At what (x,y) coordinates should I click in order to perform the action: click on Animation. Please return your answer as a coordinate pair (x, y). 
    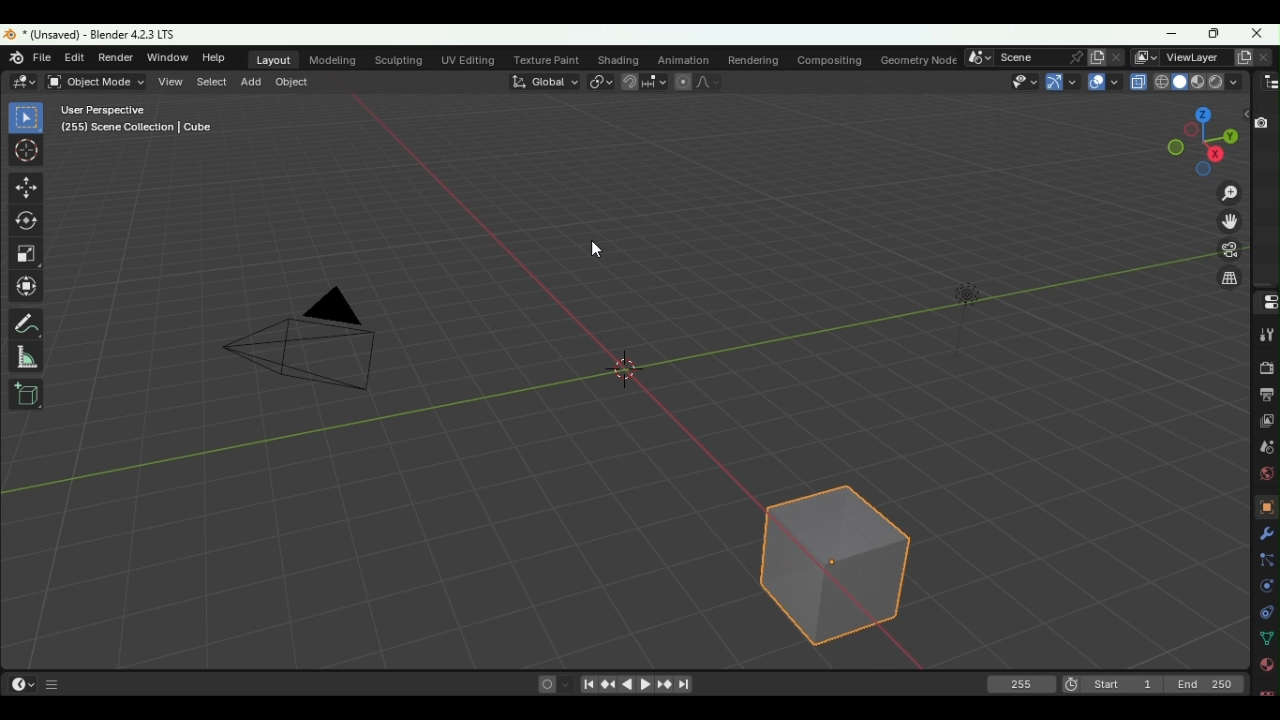
    Looking at the image, I should click on (682, 59).